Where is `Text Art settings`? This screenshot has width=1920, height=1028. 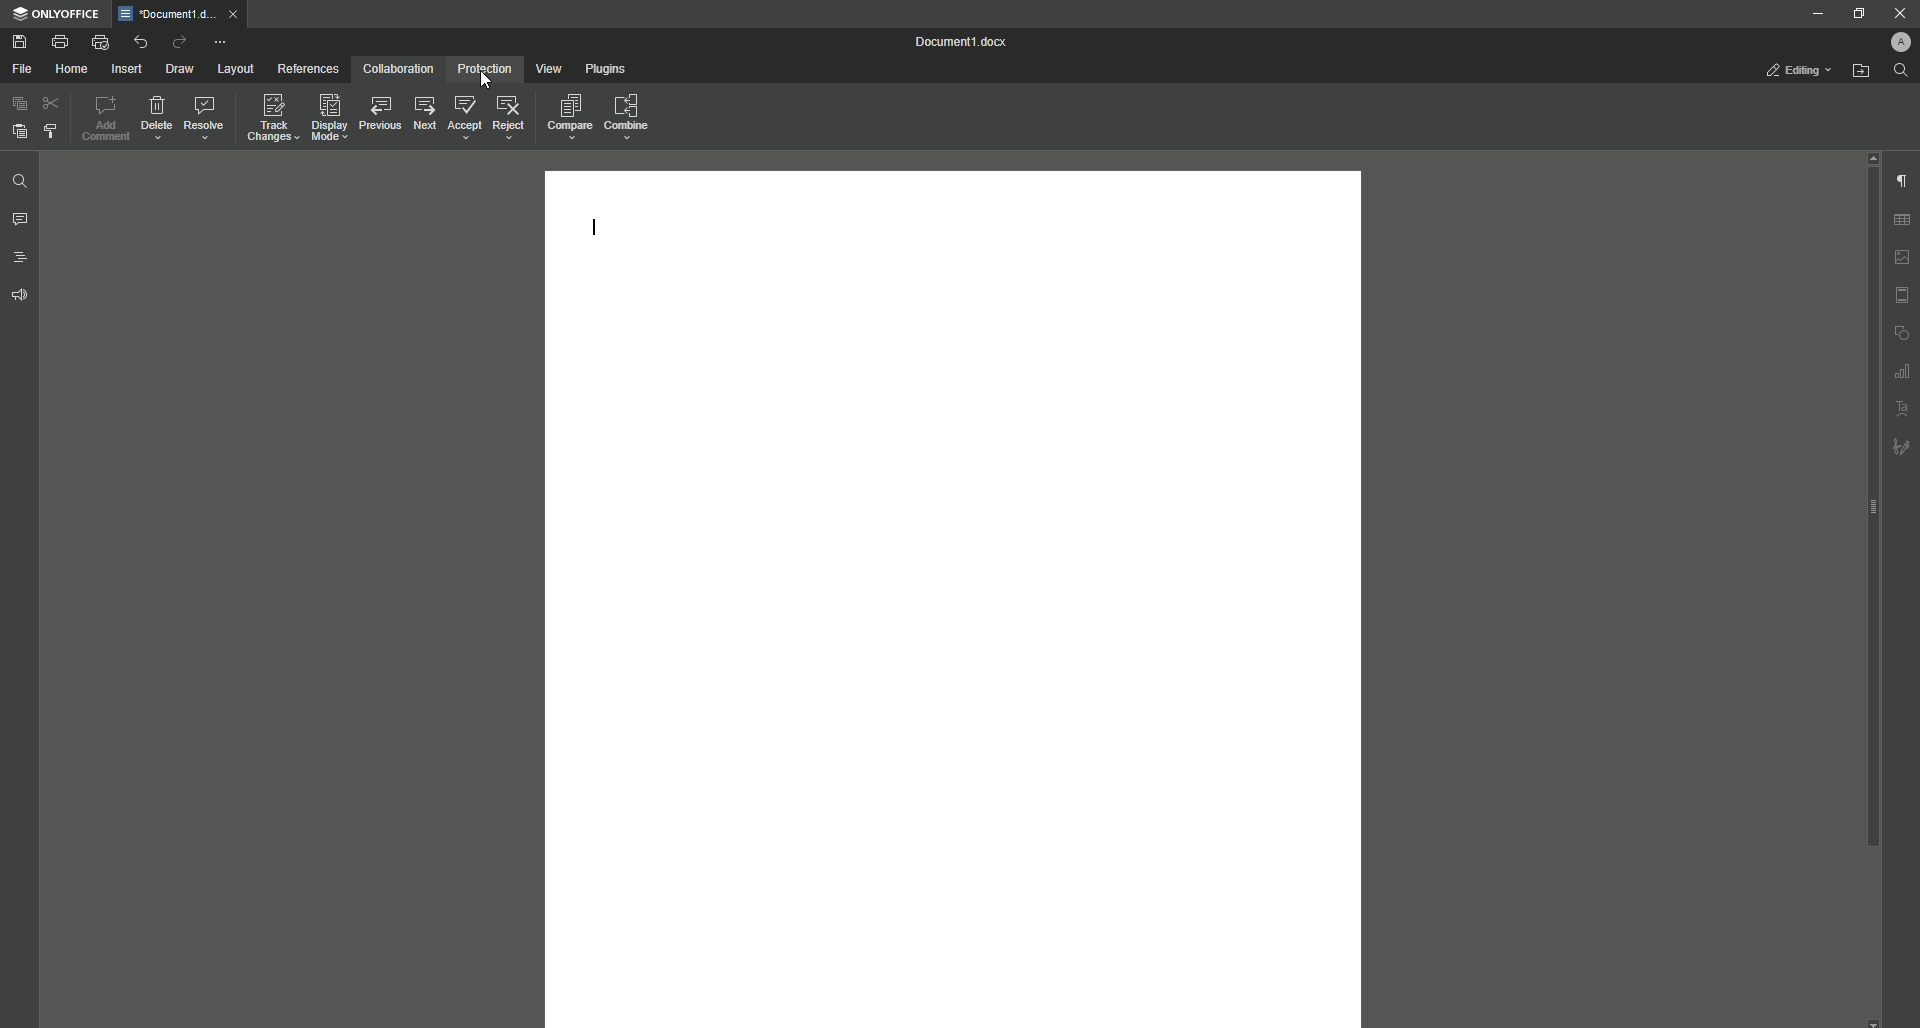 Text Art settings is located at coordinates (1903, 408).